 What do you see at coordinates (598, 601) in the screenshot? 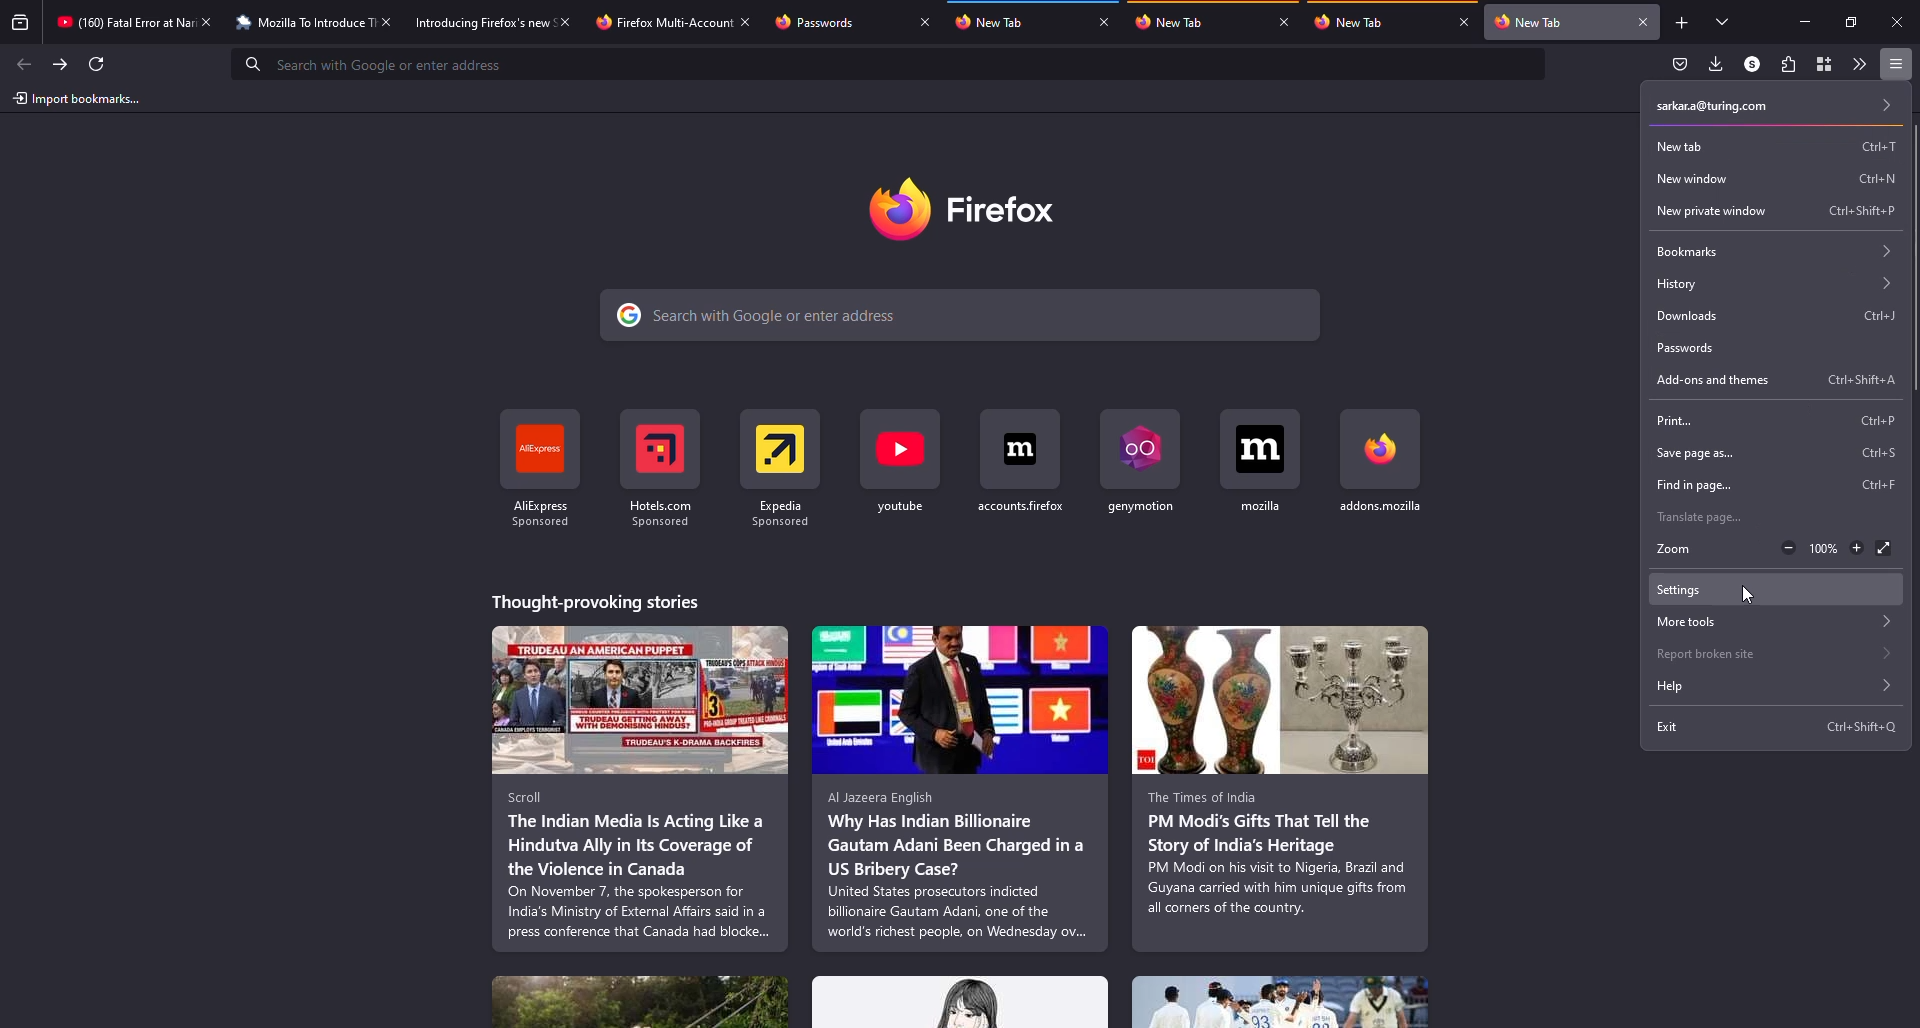
I see `stories` at bounding box center [598, 601].